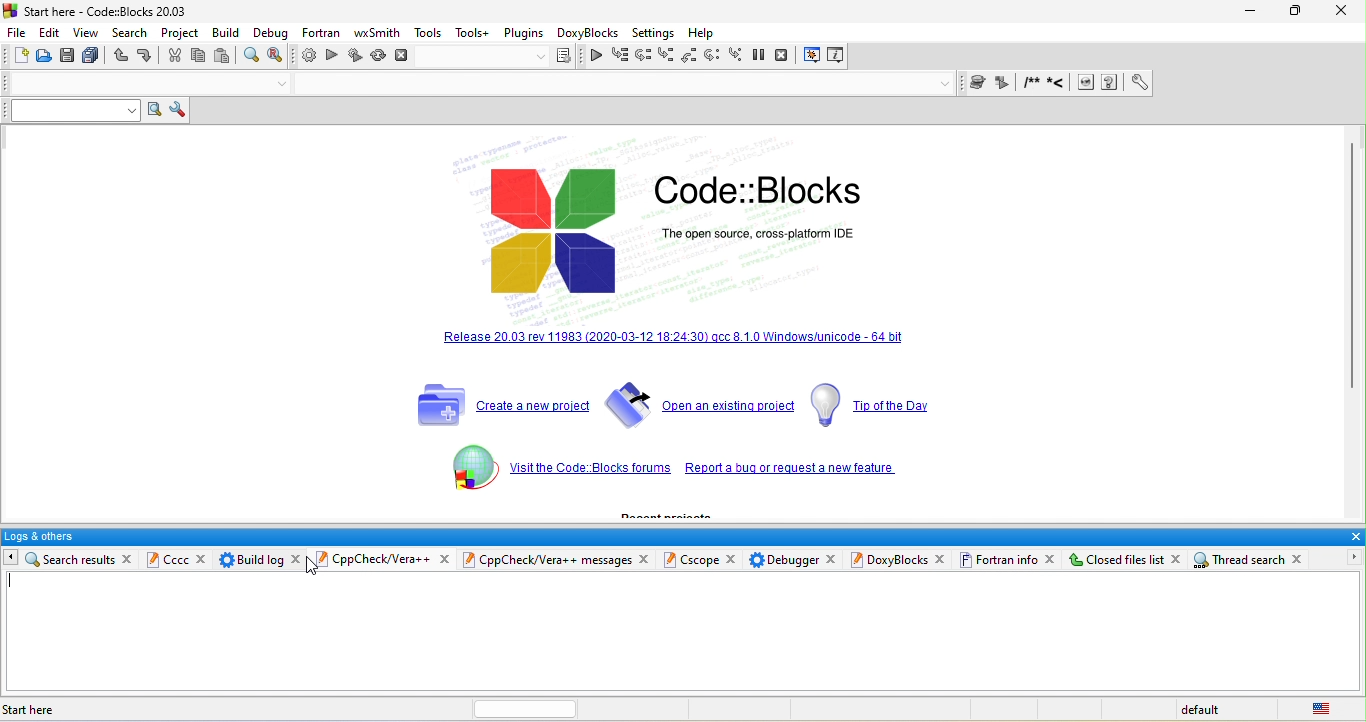  I want to click on close, so click(1343, 11).